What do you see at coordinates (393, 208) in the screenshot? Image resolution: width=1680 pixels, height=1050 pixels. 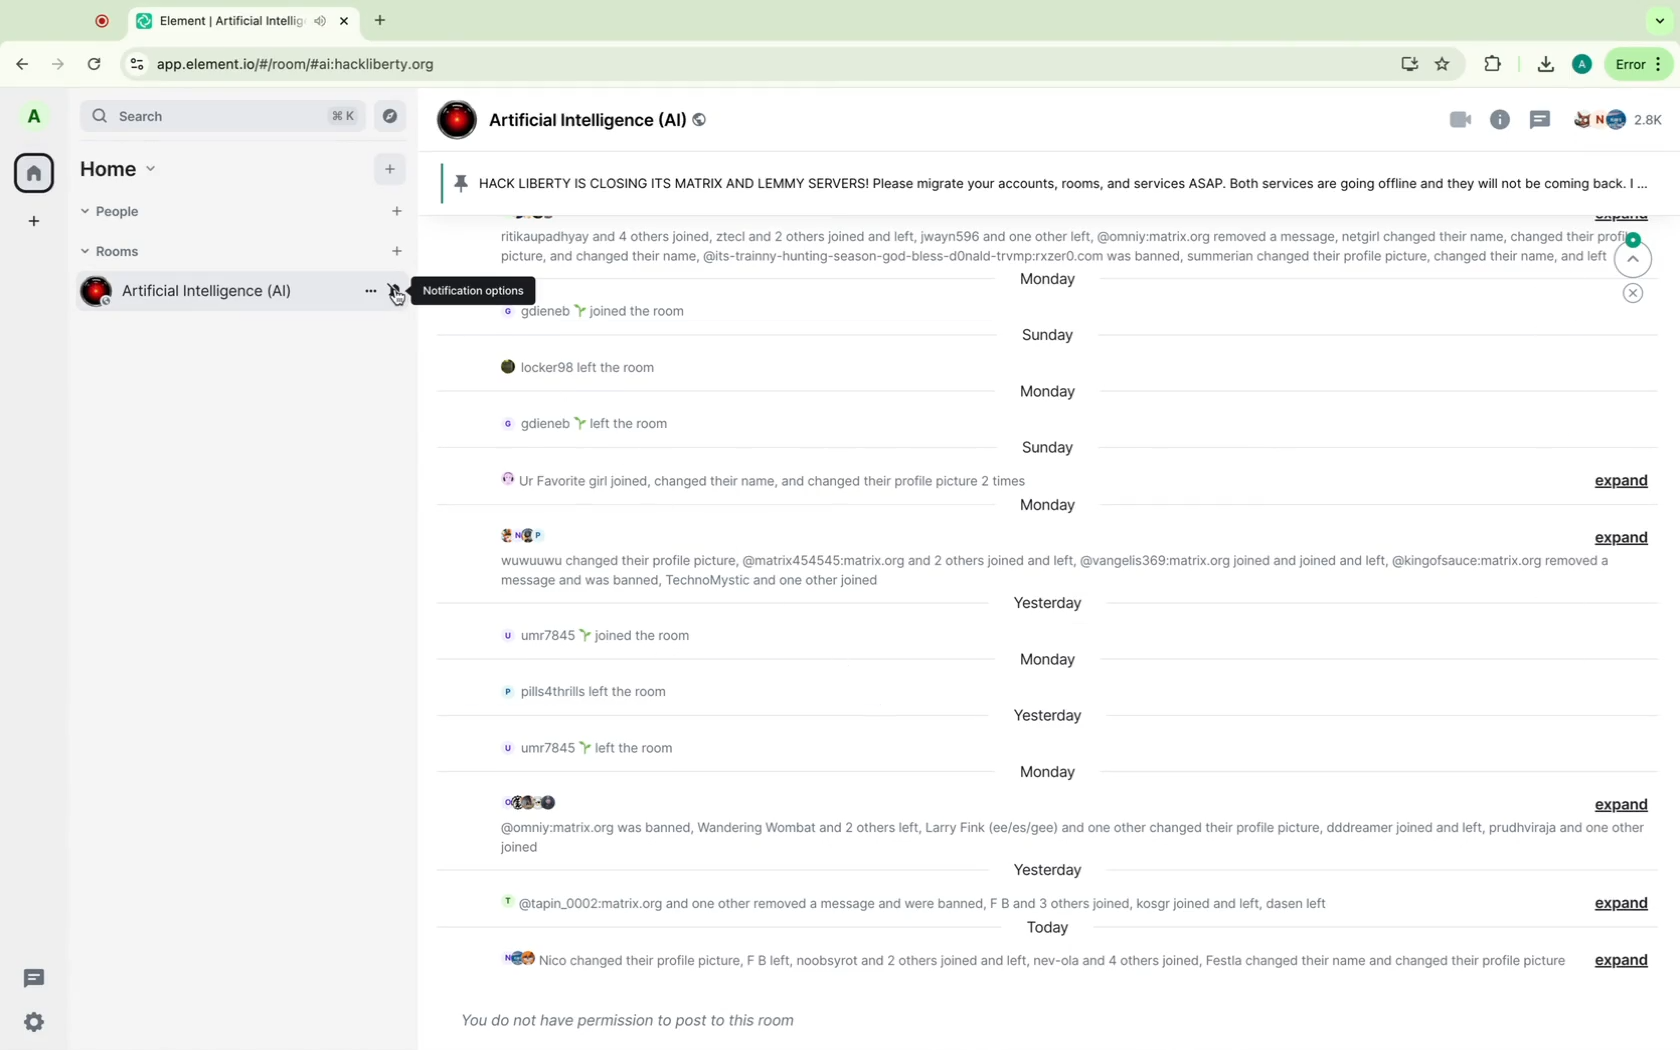 I see `start chat` at bounding box center [393, 208].